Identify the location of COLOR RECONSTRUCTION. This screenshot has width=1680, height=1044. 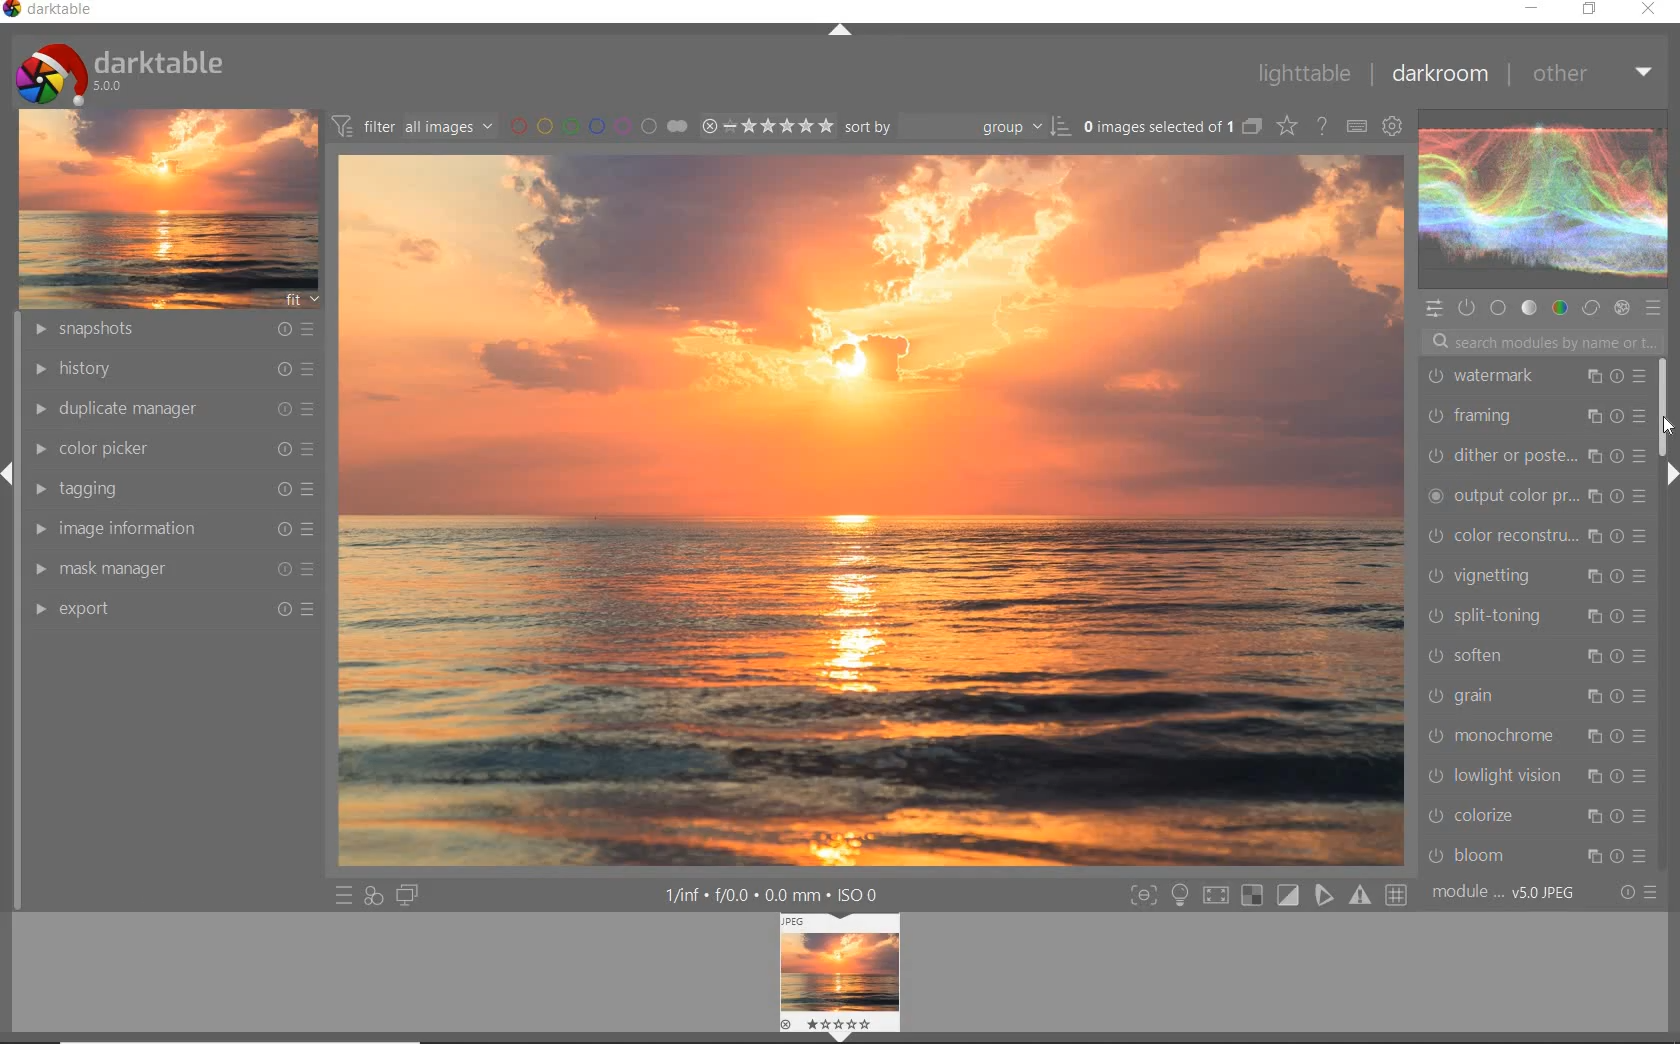
(1536, 537).